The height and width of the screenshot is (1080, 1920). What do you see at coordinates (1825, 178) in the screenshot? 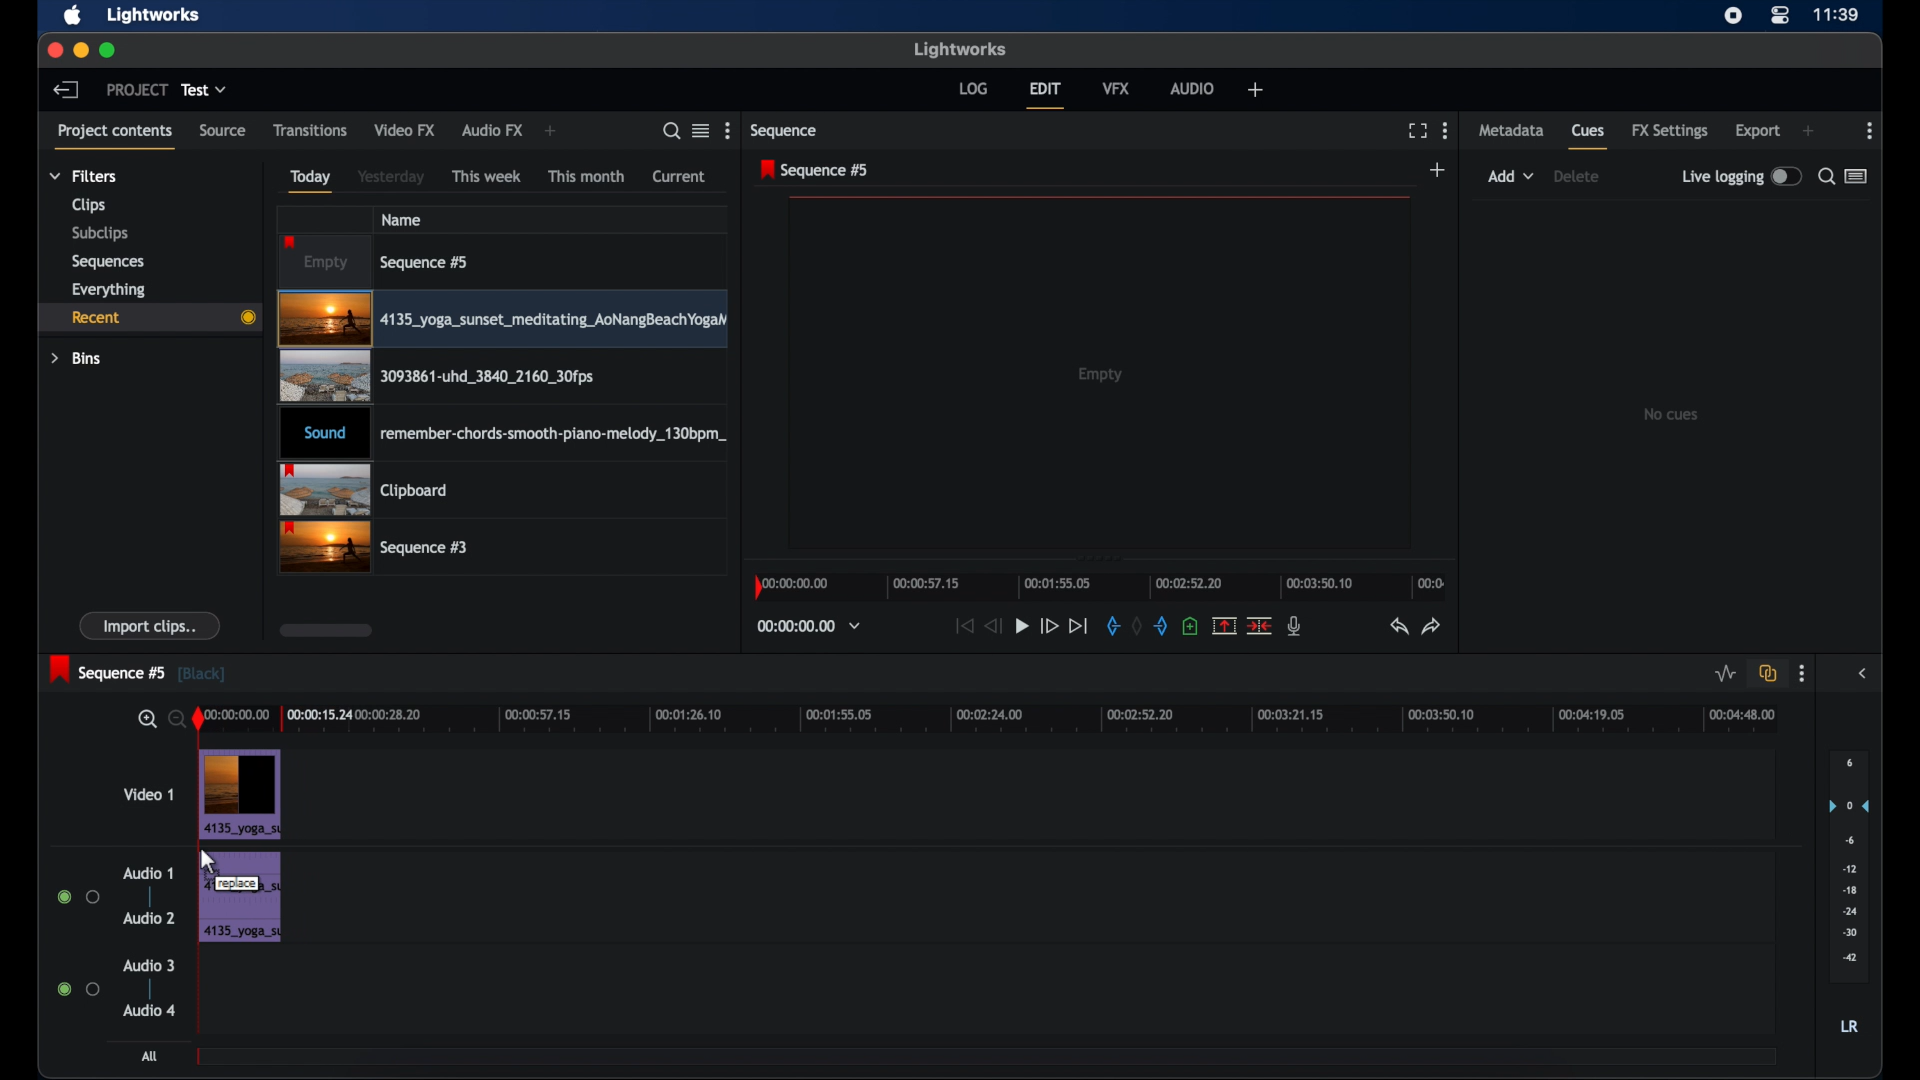
I see `search` at bounding box center [1825, 178].